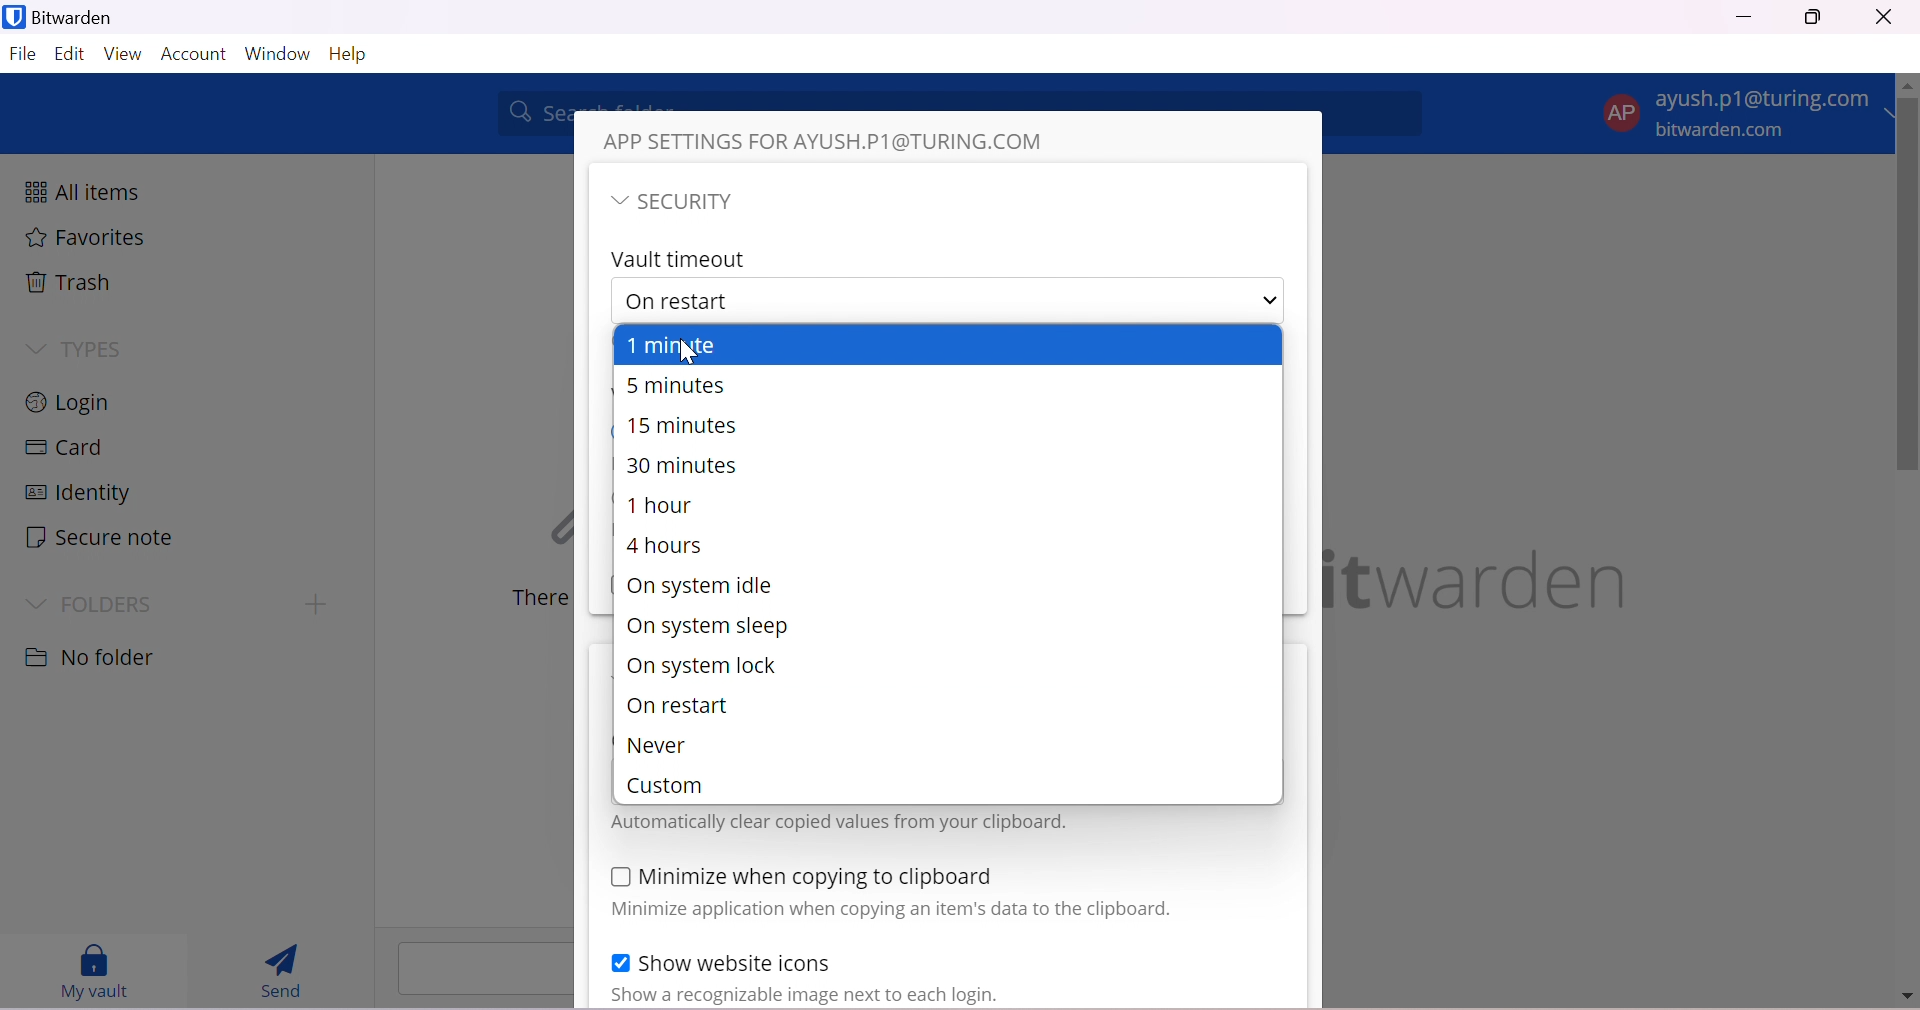  I want to click on Custom, so click(673, 786).